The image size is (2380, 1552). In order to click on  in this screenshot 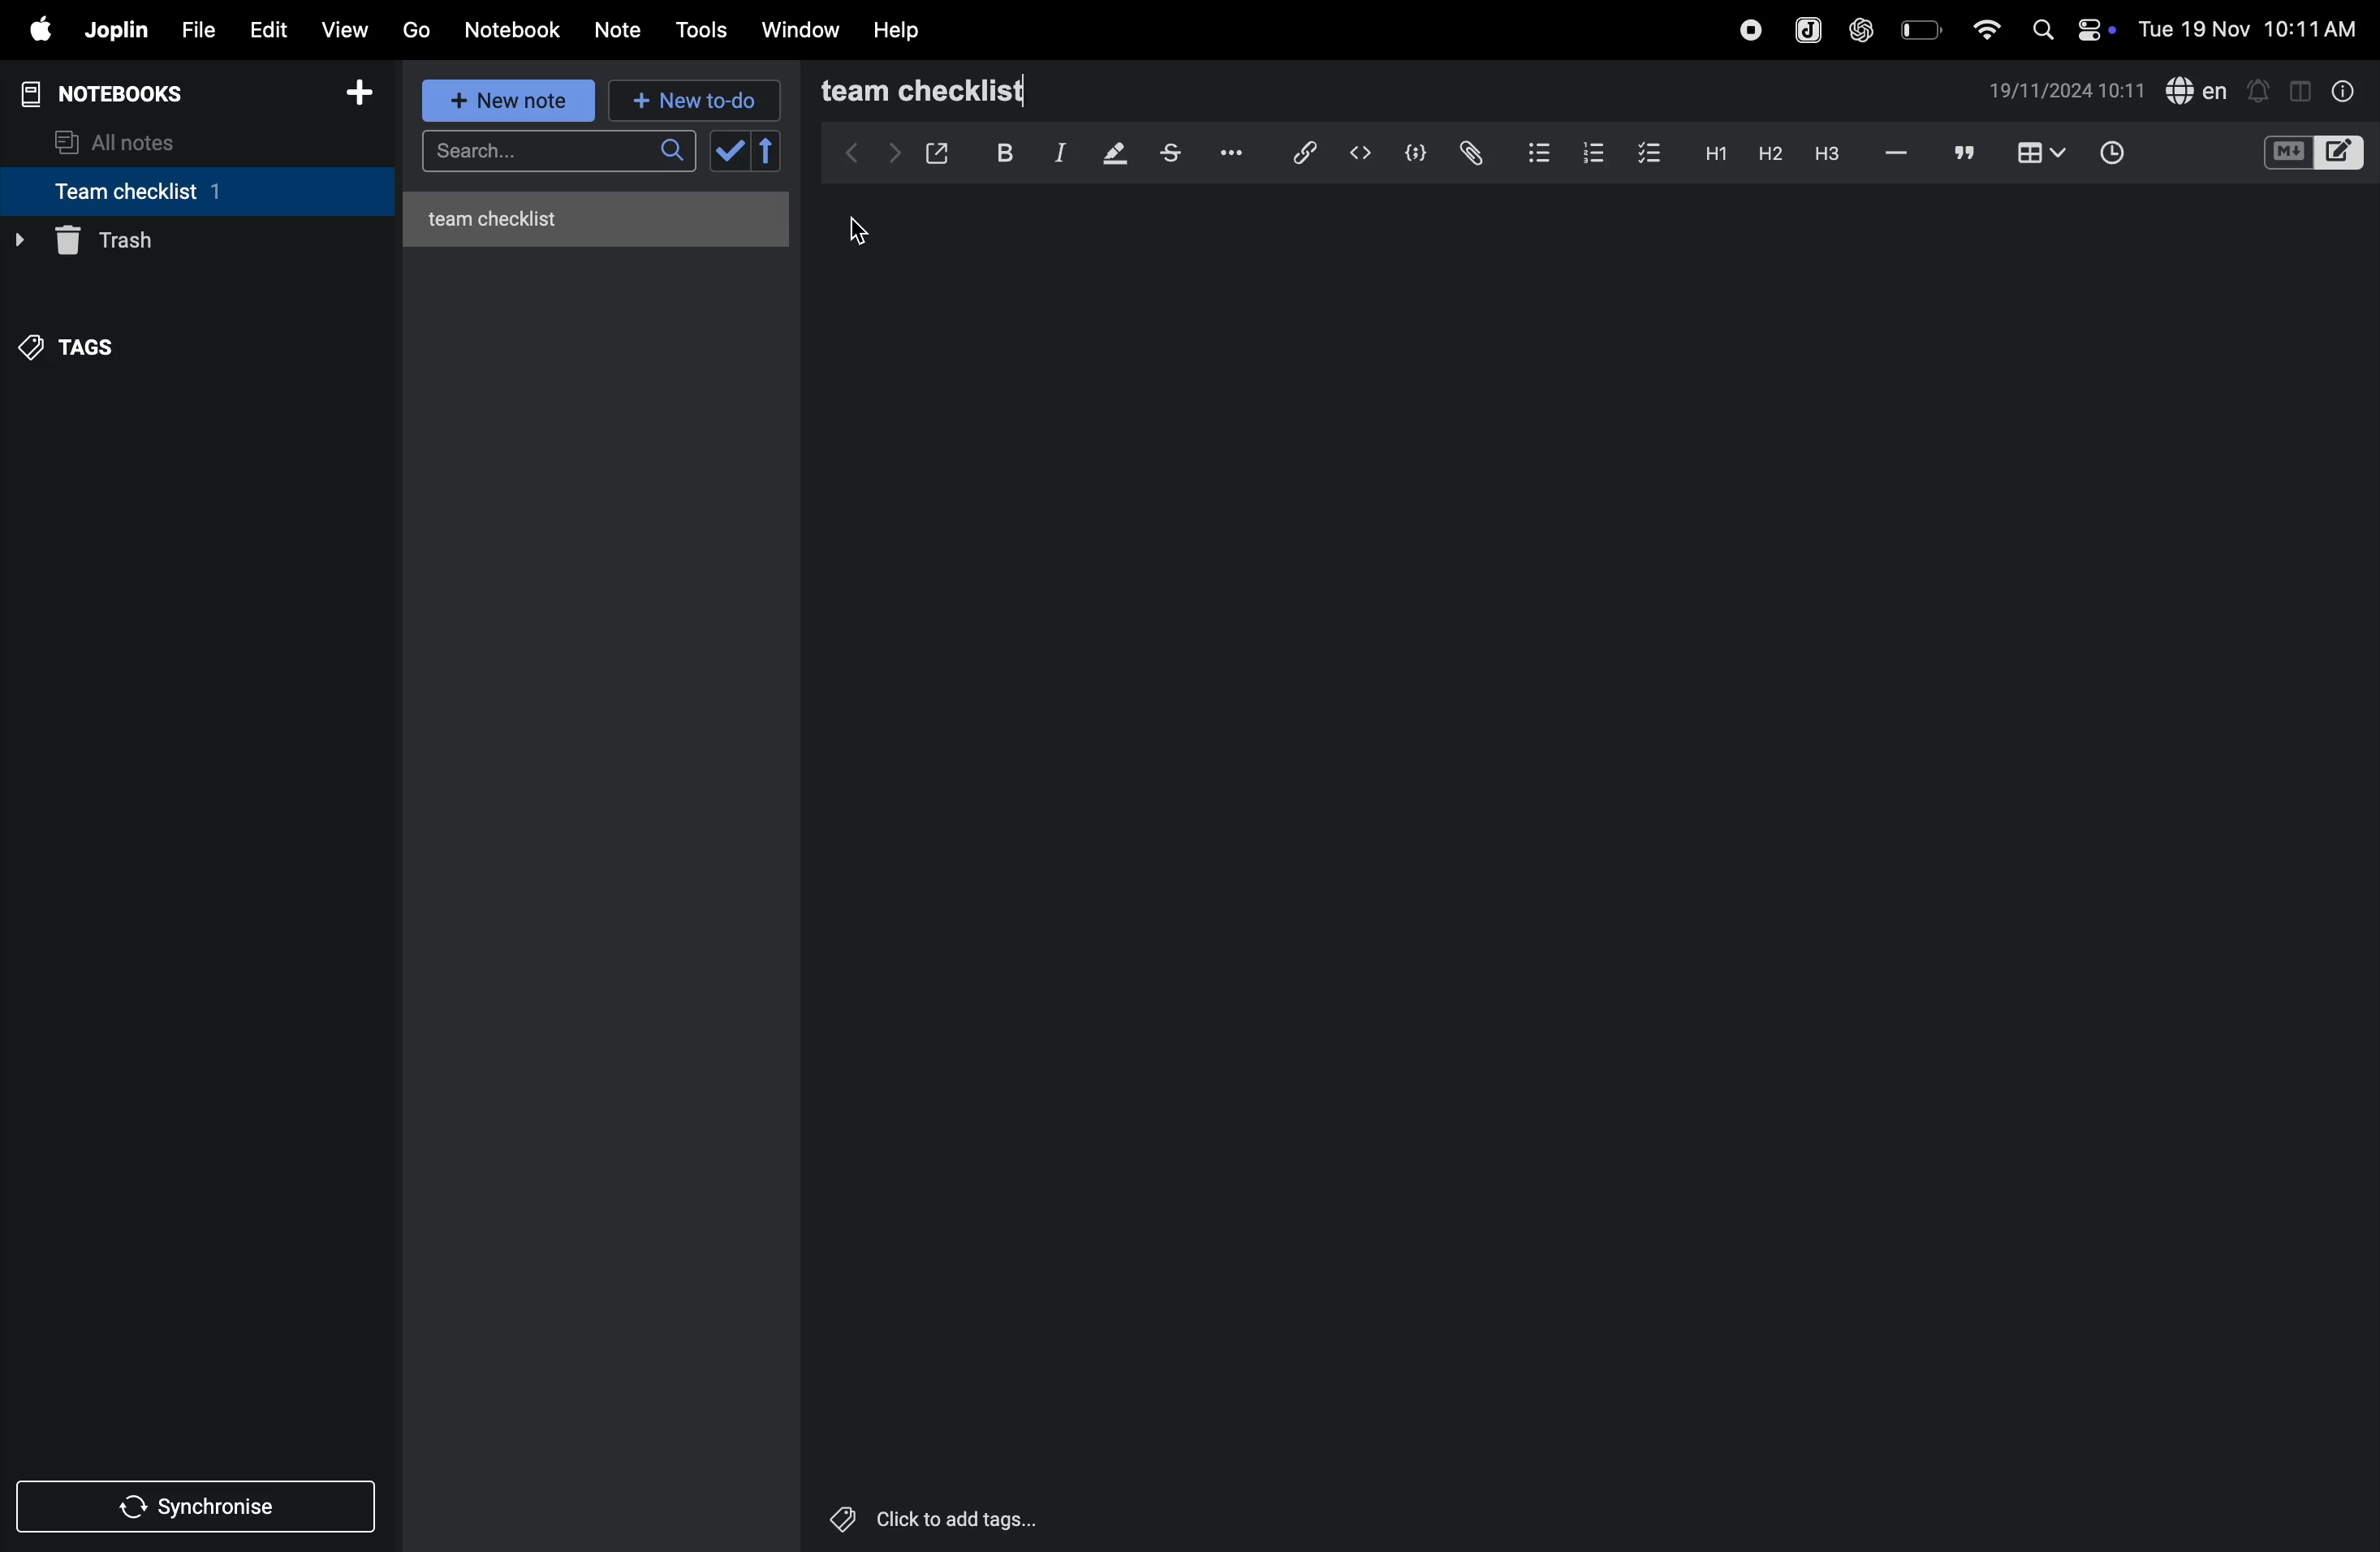, I will do `click(959, 1519)`.